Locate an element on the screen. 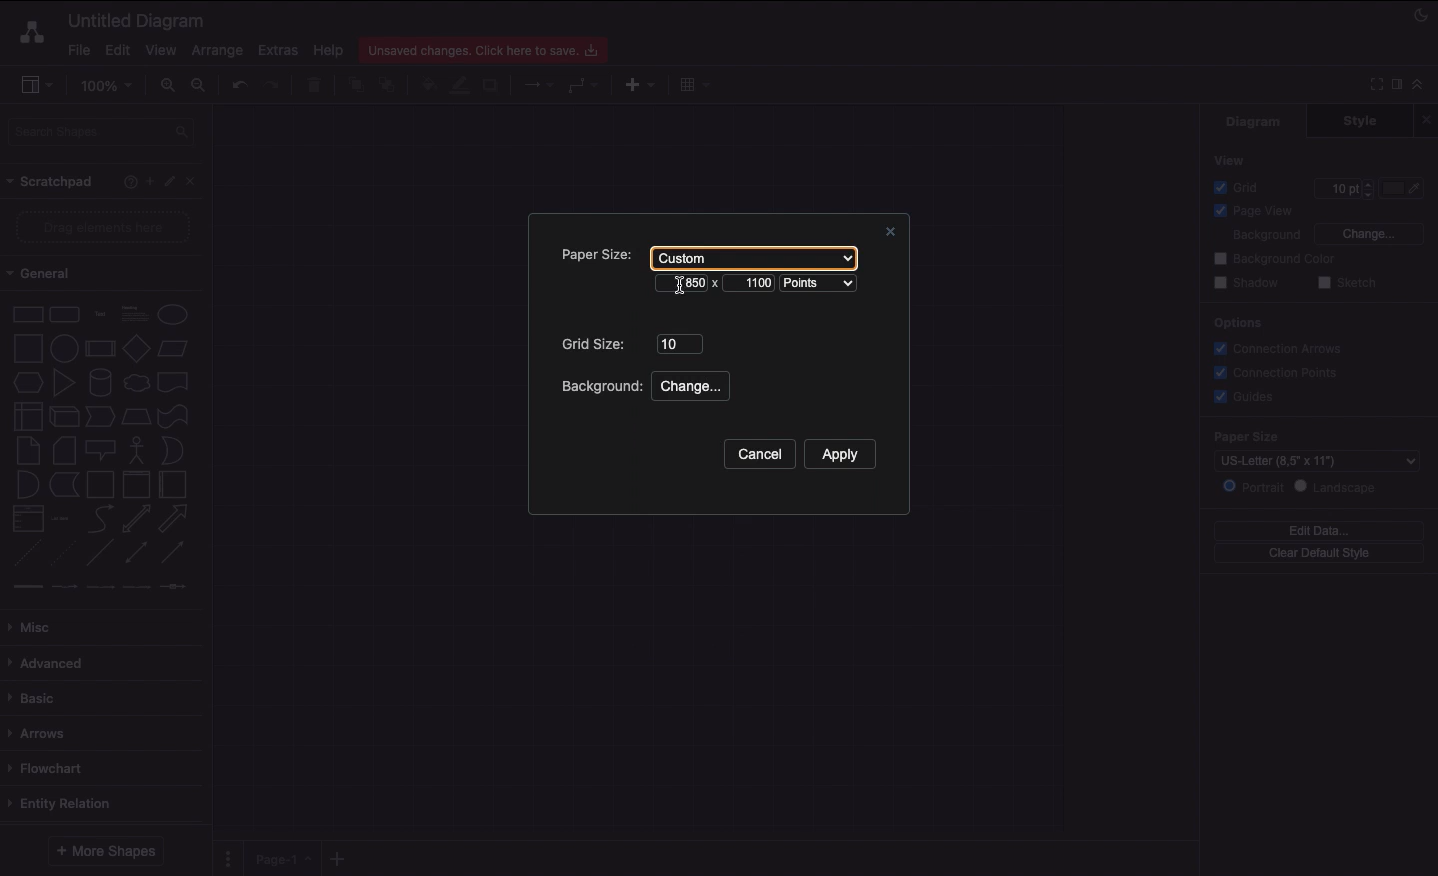 The image size is (1438, 876). Untitled diagram is located at coordinates (137, 20).